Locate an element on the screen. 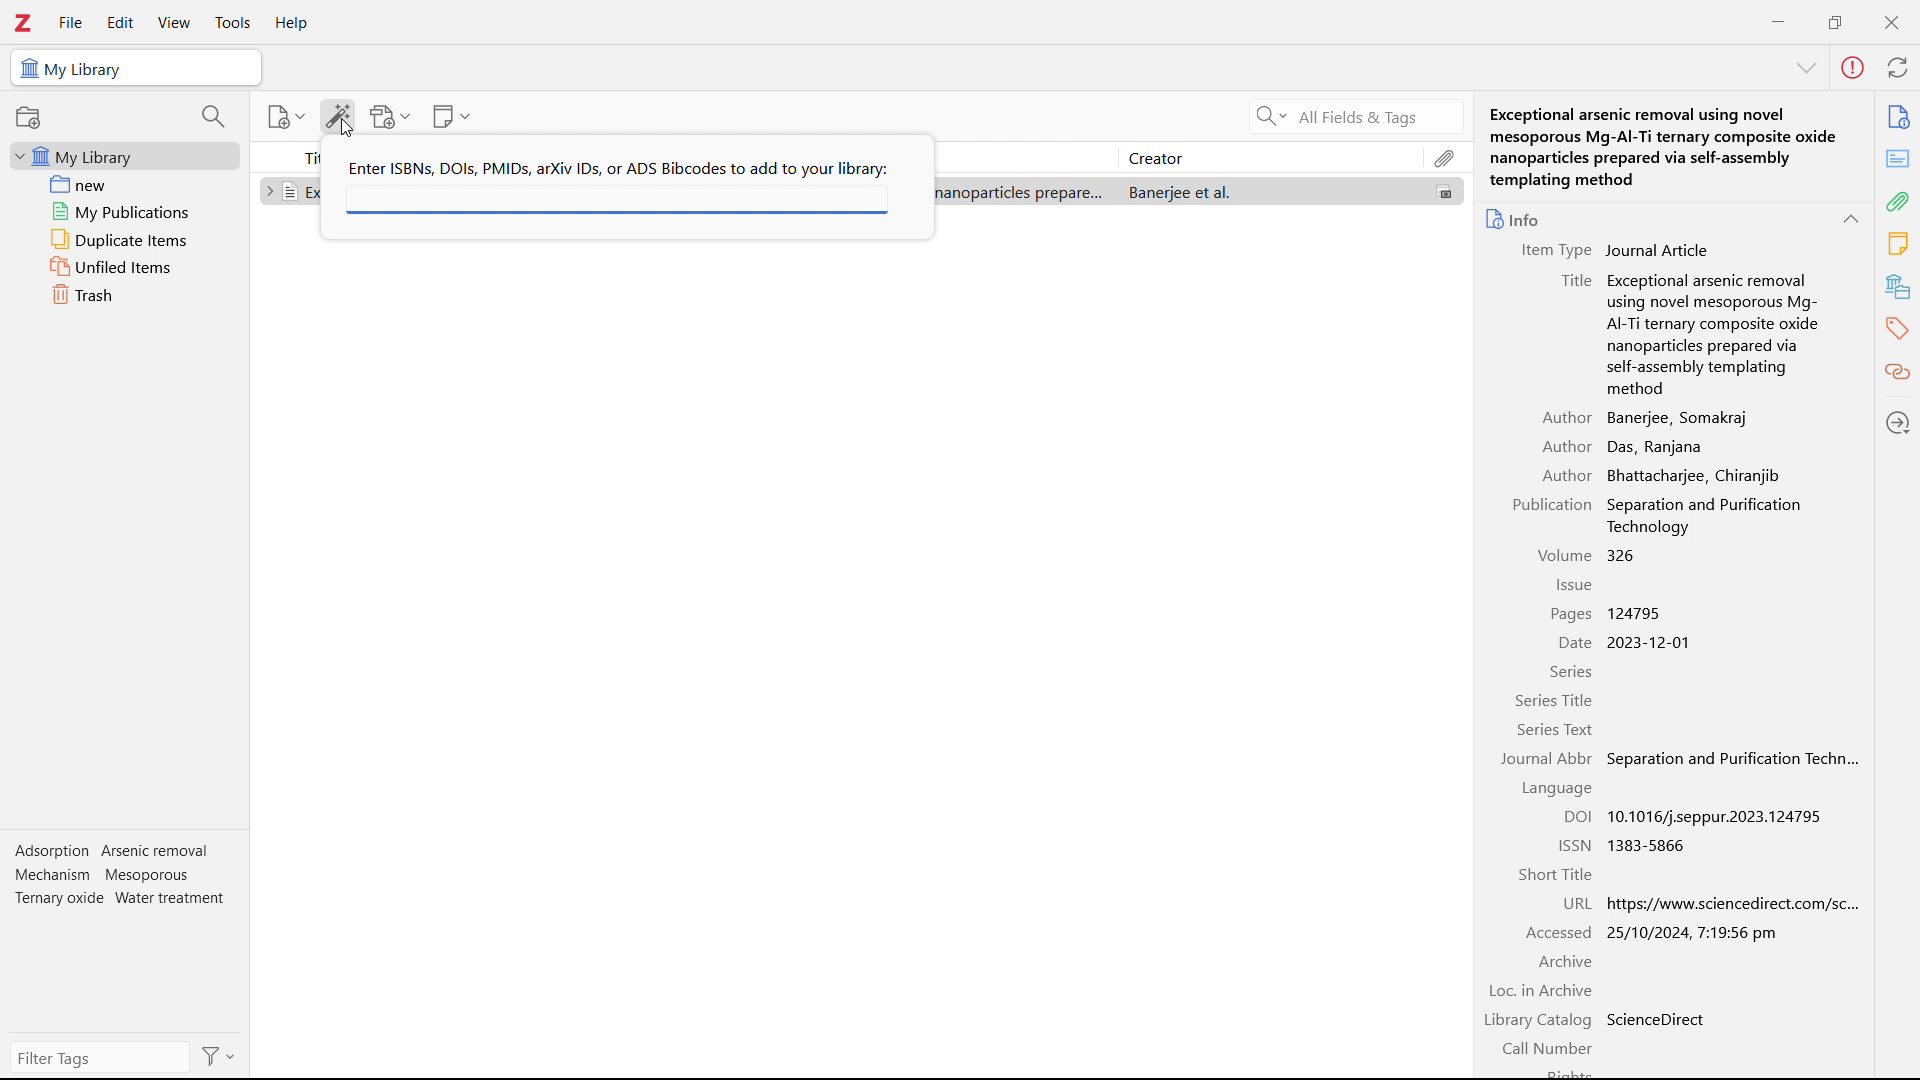 The image size is (1920, 1080). abstract is located at coordinates (1897, 159).